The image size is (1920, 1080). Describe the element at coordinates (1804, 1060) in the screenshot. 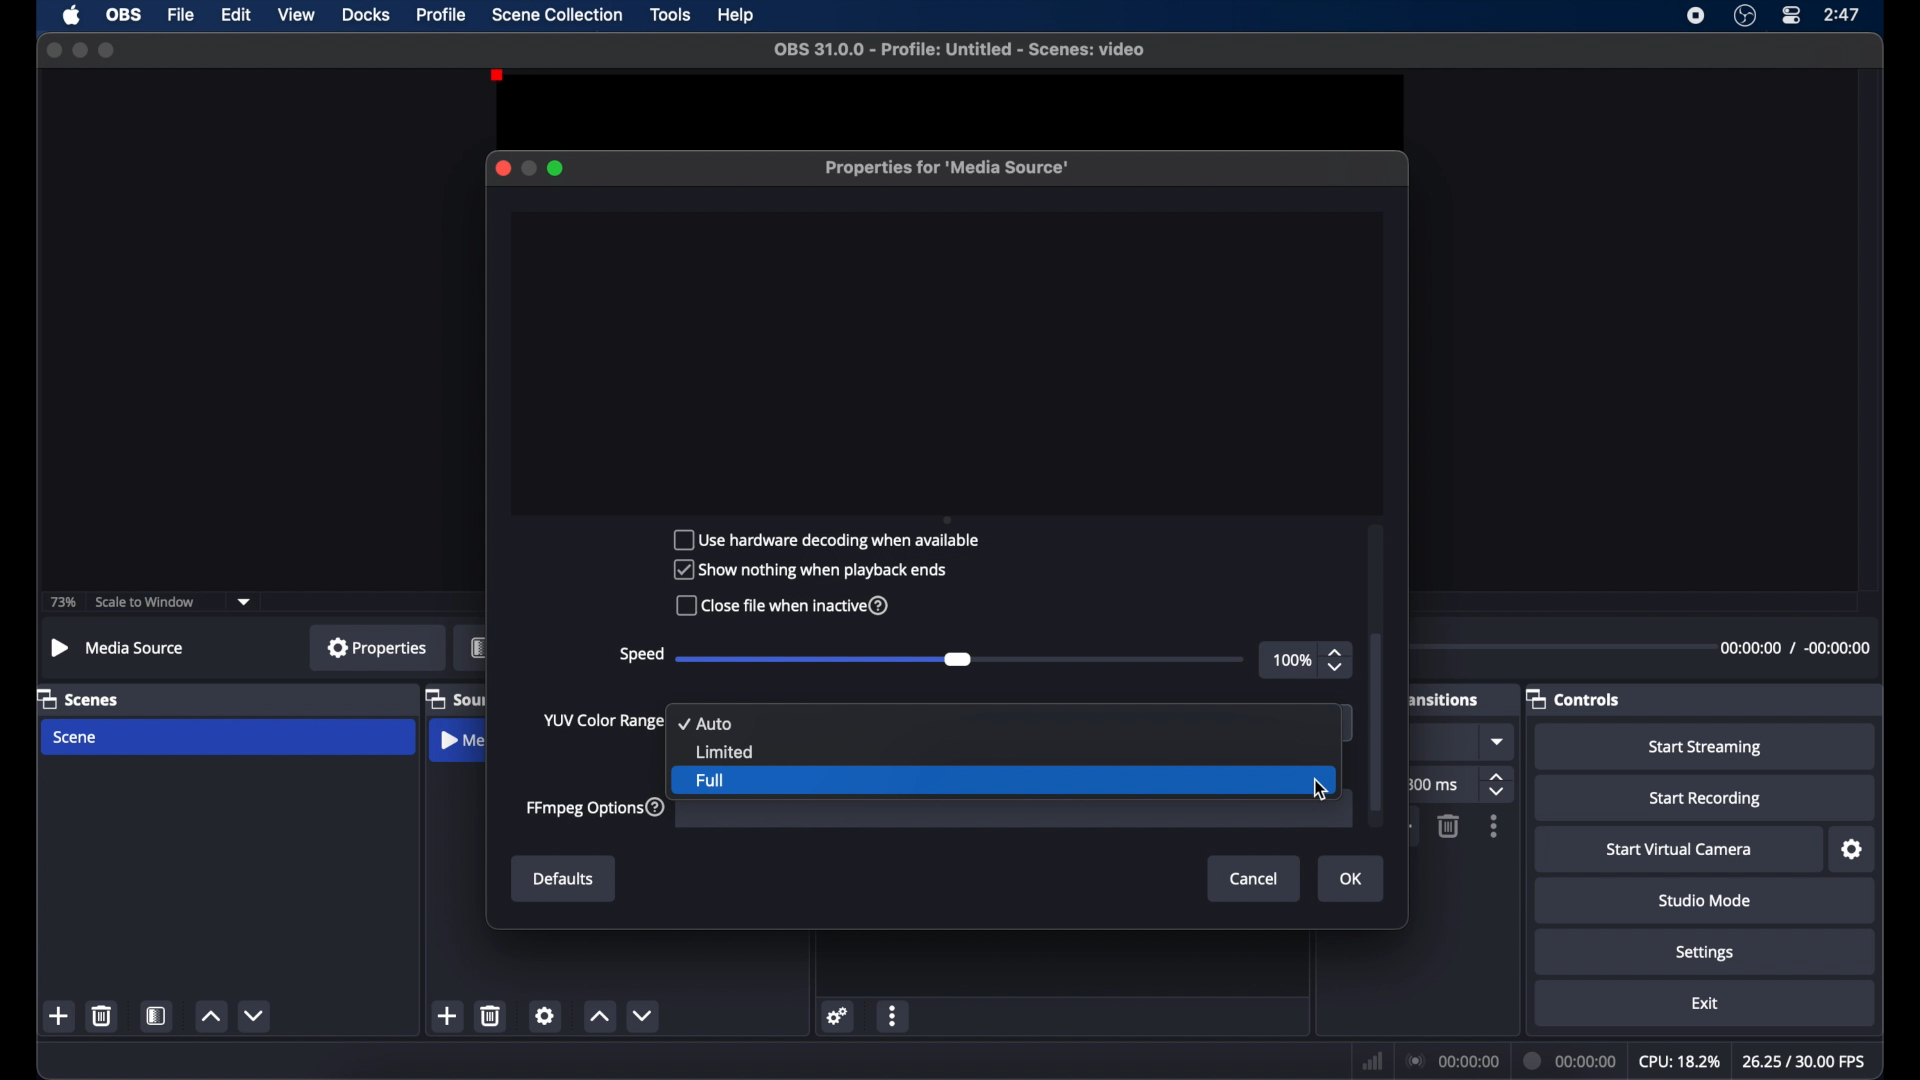

I see `fps` at that location.